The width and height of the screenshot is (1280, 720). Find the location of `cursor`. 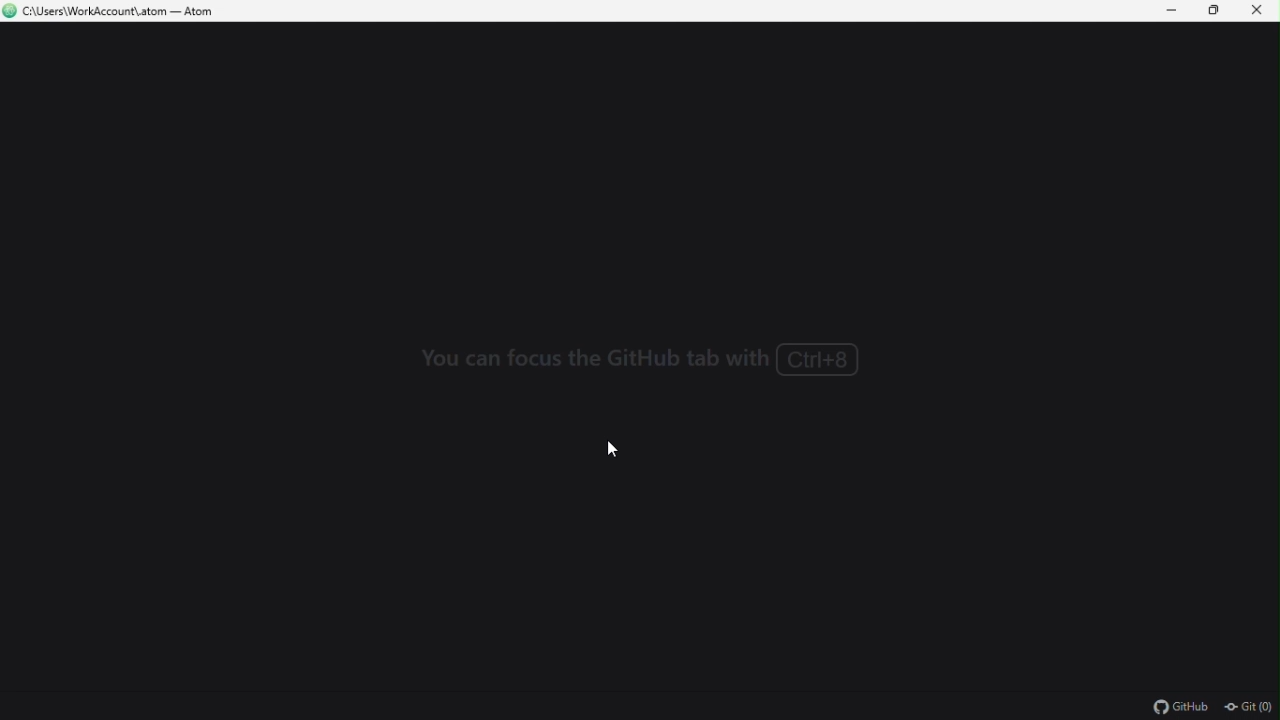

cursor is located at coordinates (605, 447).